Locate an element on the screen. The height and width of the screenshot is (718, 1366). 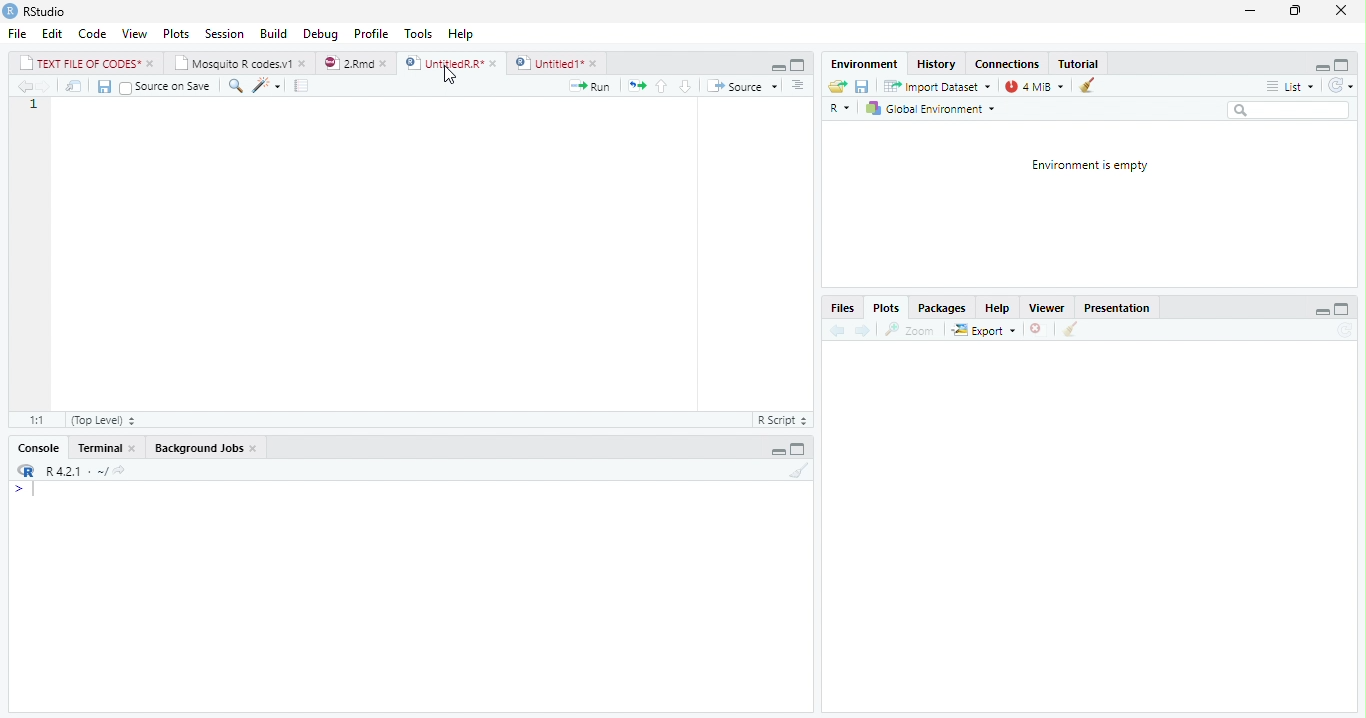
Files is located at coordinates (842, 307).